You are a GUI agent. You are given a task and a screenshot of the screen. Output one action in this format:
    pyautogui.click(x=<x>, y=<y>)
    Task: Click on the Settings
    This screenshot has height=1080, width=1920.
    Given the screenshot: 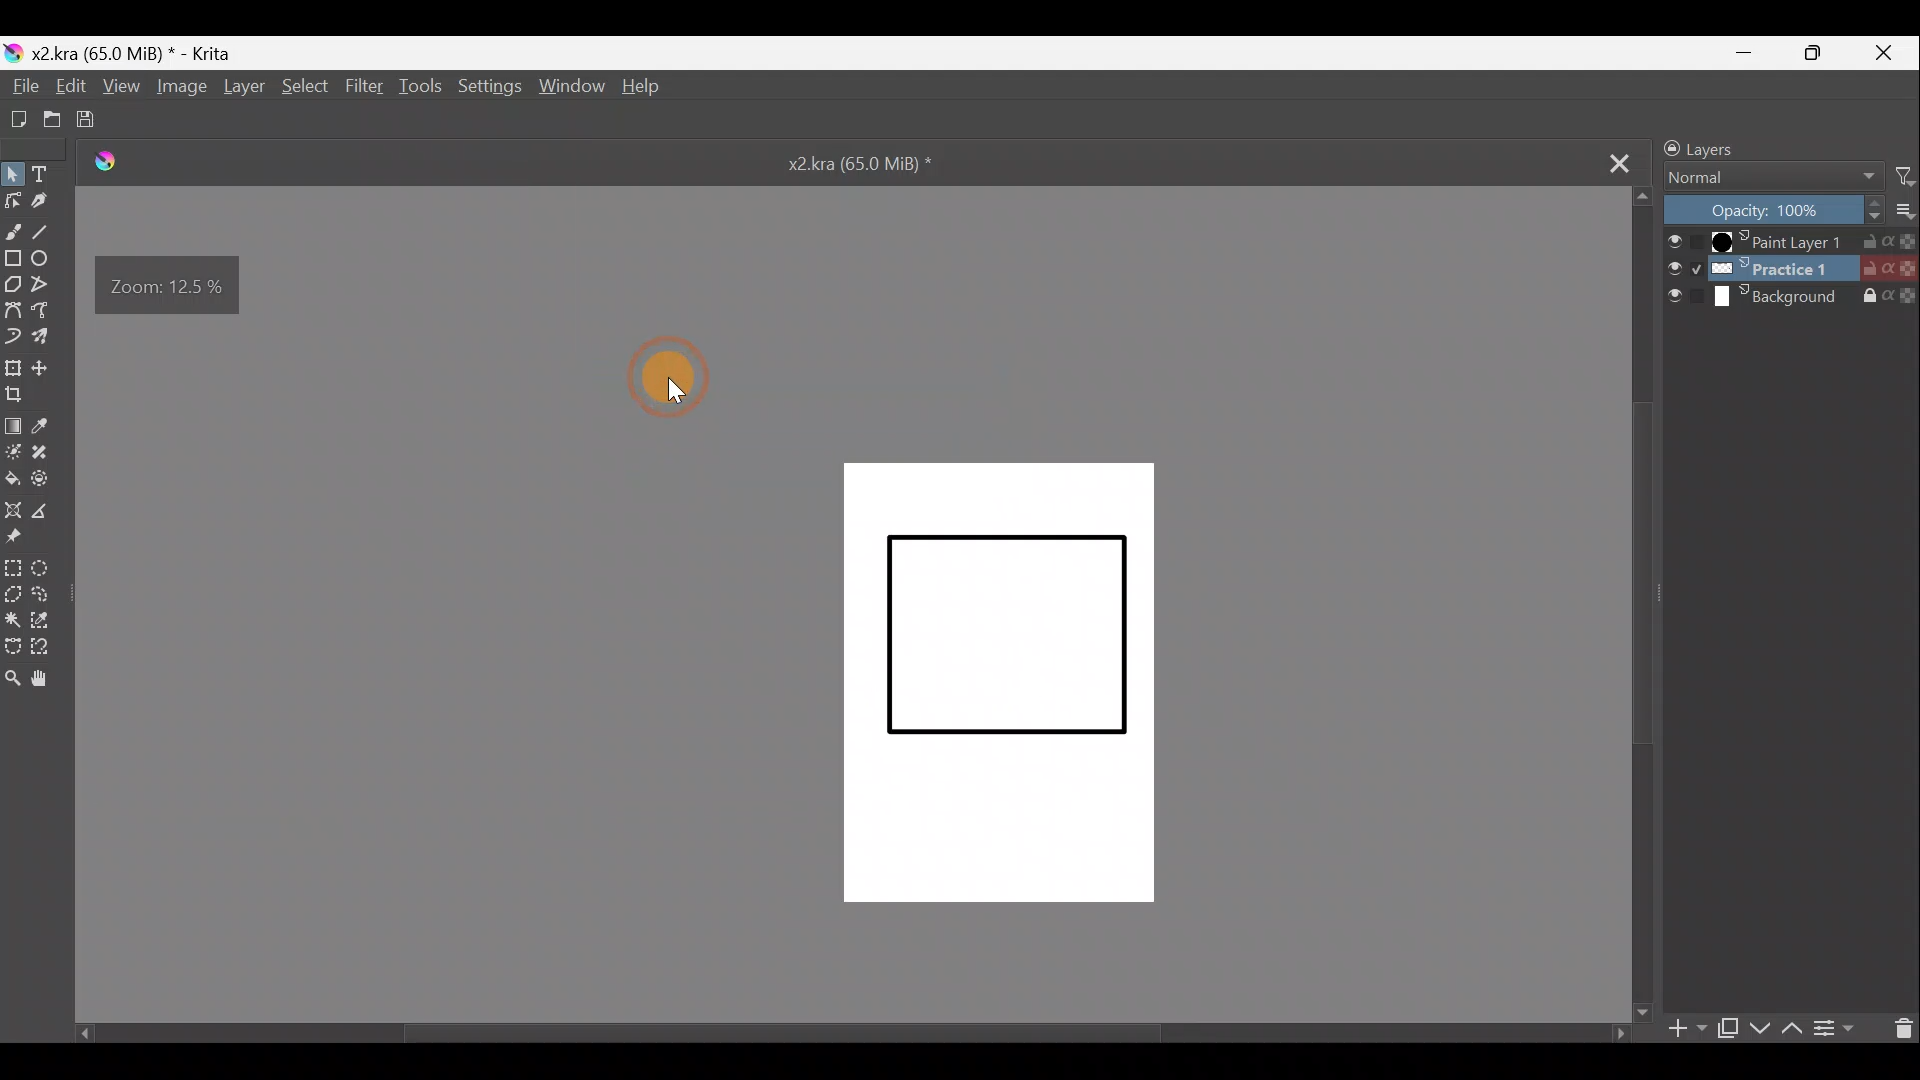 What is the action you would take?
    pyautogui.click(x=487, y=90)
    